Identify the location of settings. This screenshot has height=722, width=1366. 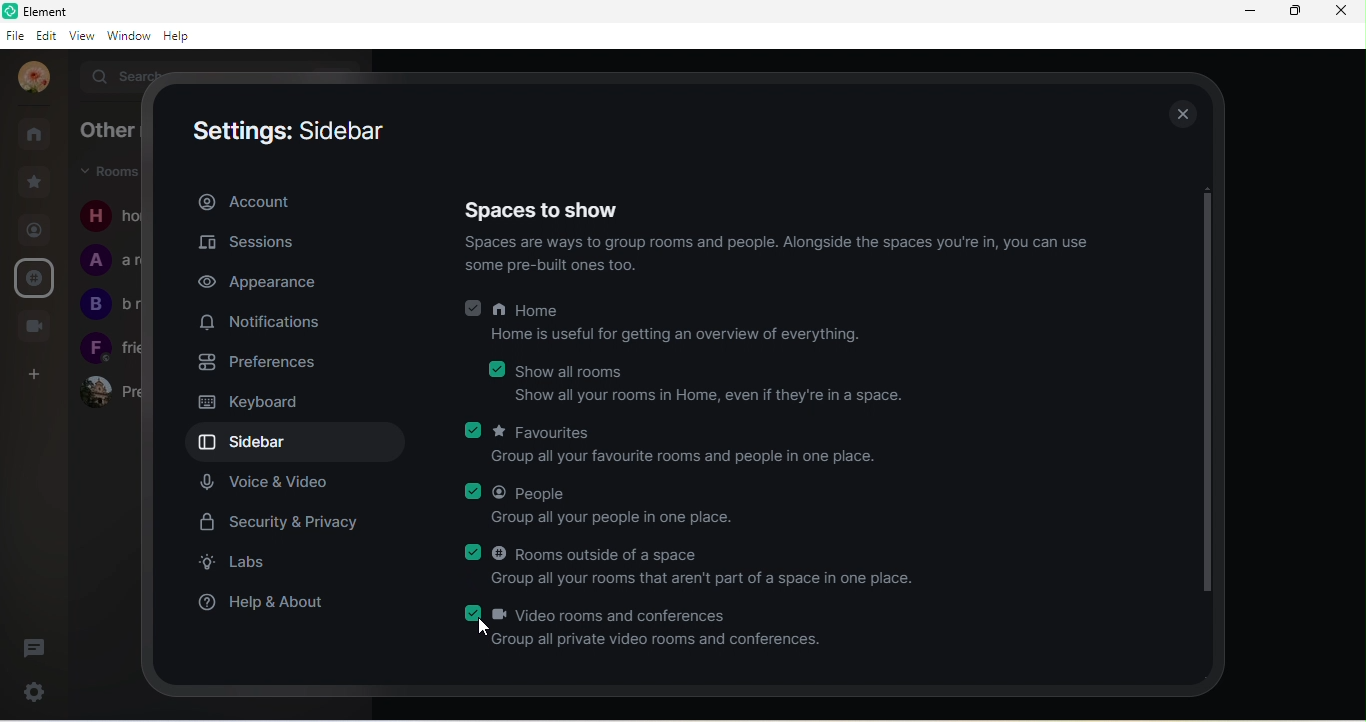
(38, 688).